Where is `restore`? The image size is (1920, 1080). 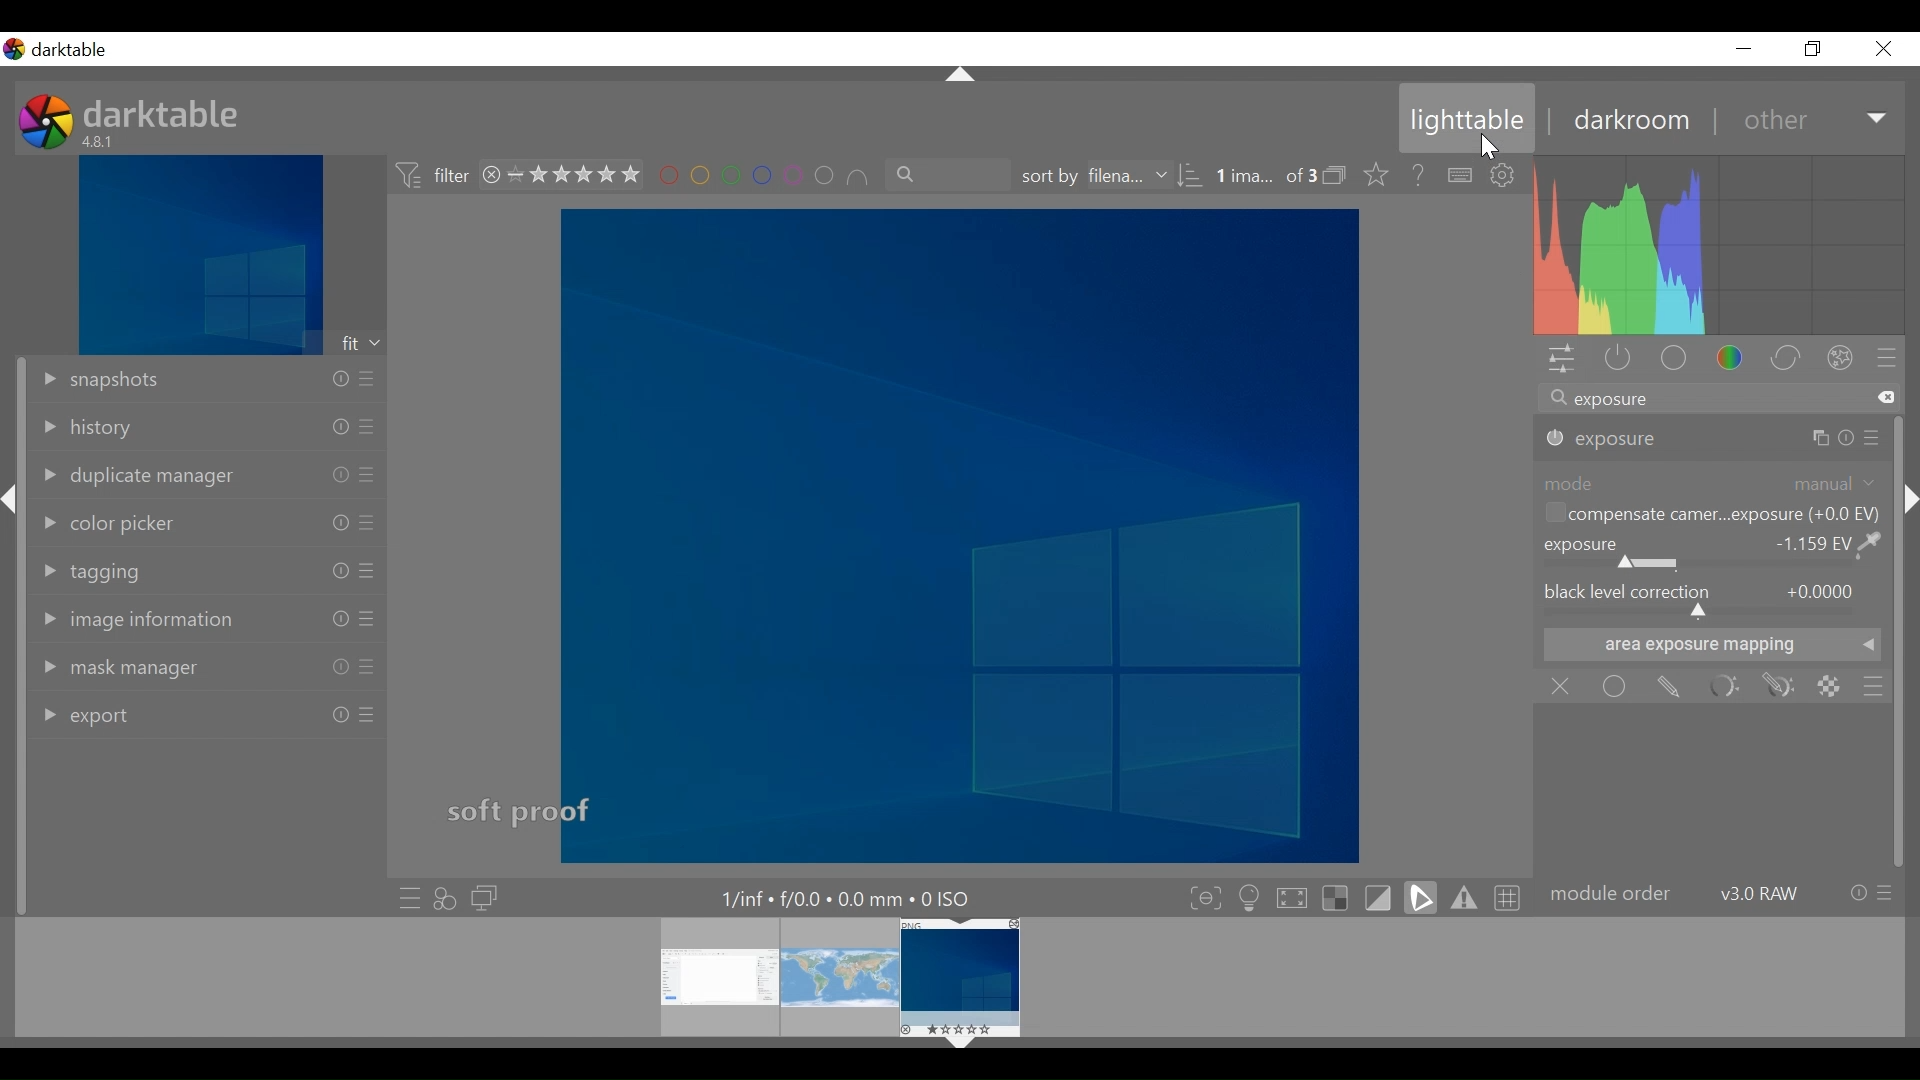
restore is located at coordinates (1810, 49).